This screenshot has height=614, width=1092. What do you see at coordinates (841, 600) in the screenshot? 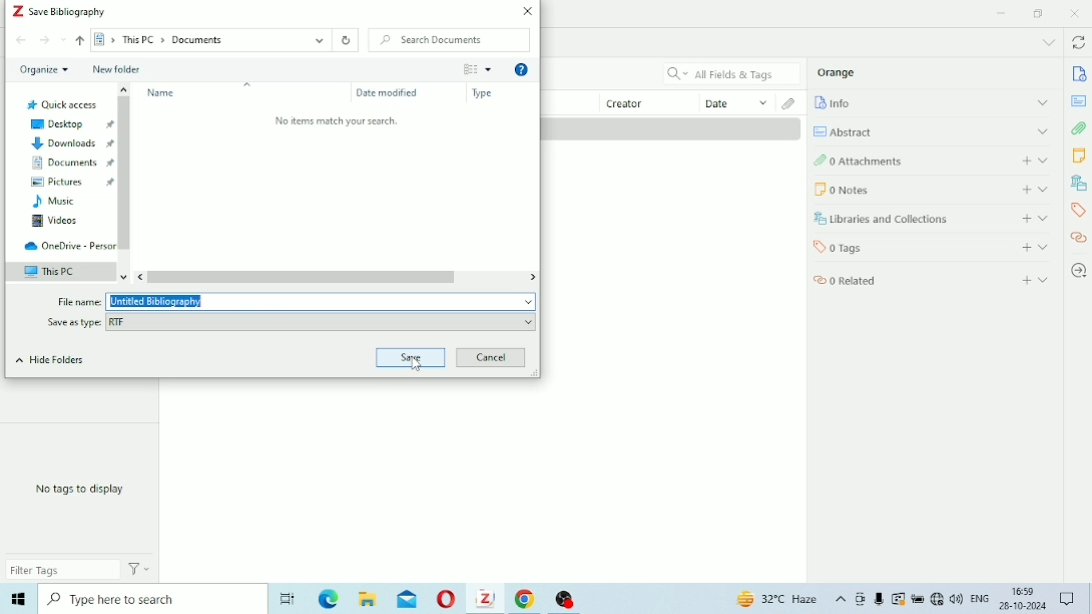
I see `Show hidden icons` at bounding box center [841, 600].